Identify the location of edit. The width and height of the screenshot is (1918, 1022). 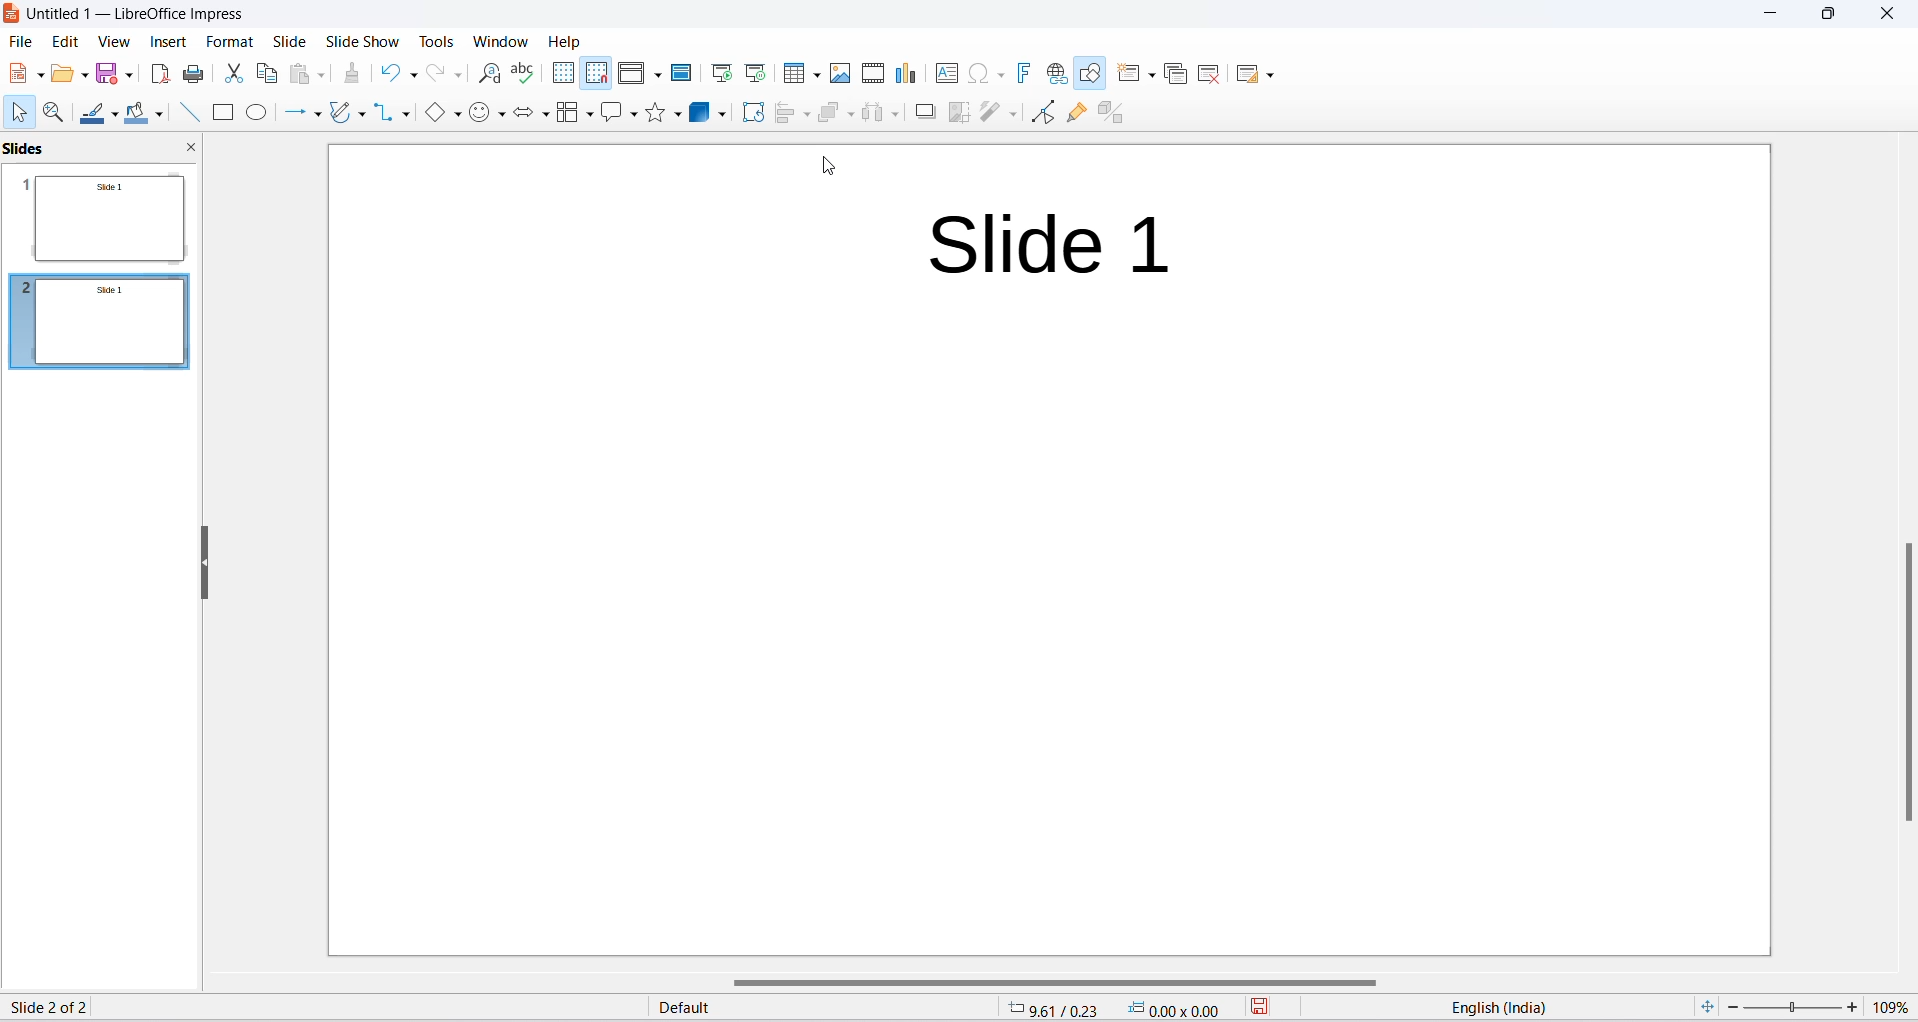
(65, 43).